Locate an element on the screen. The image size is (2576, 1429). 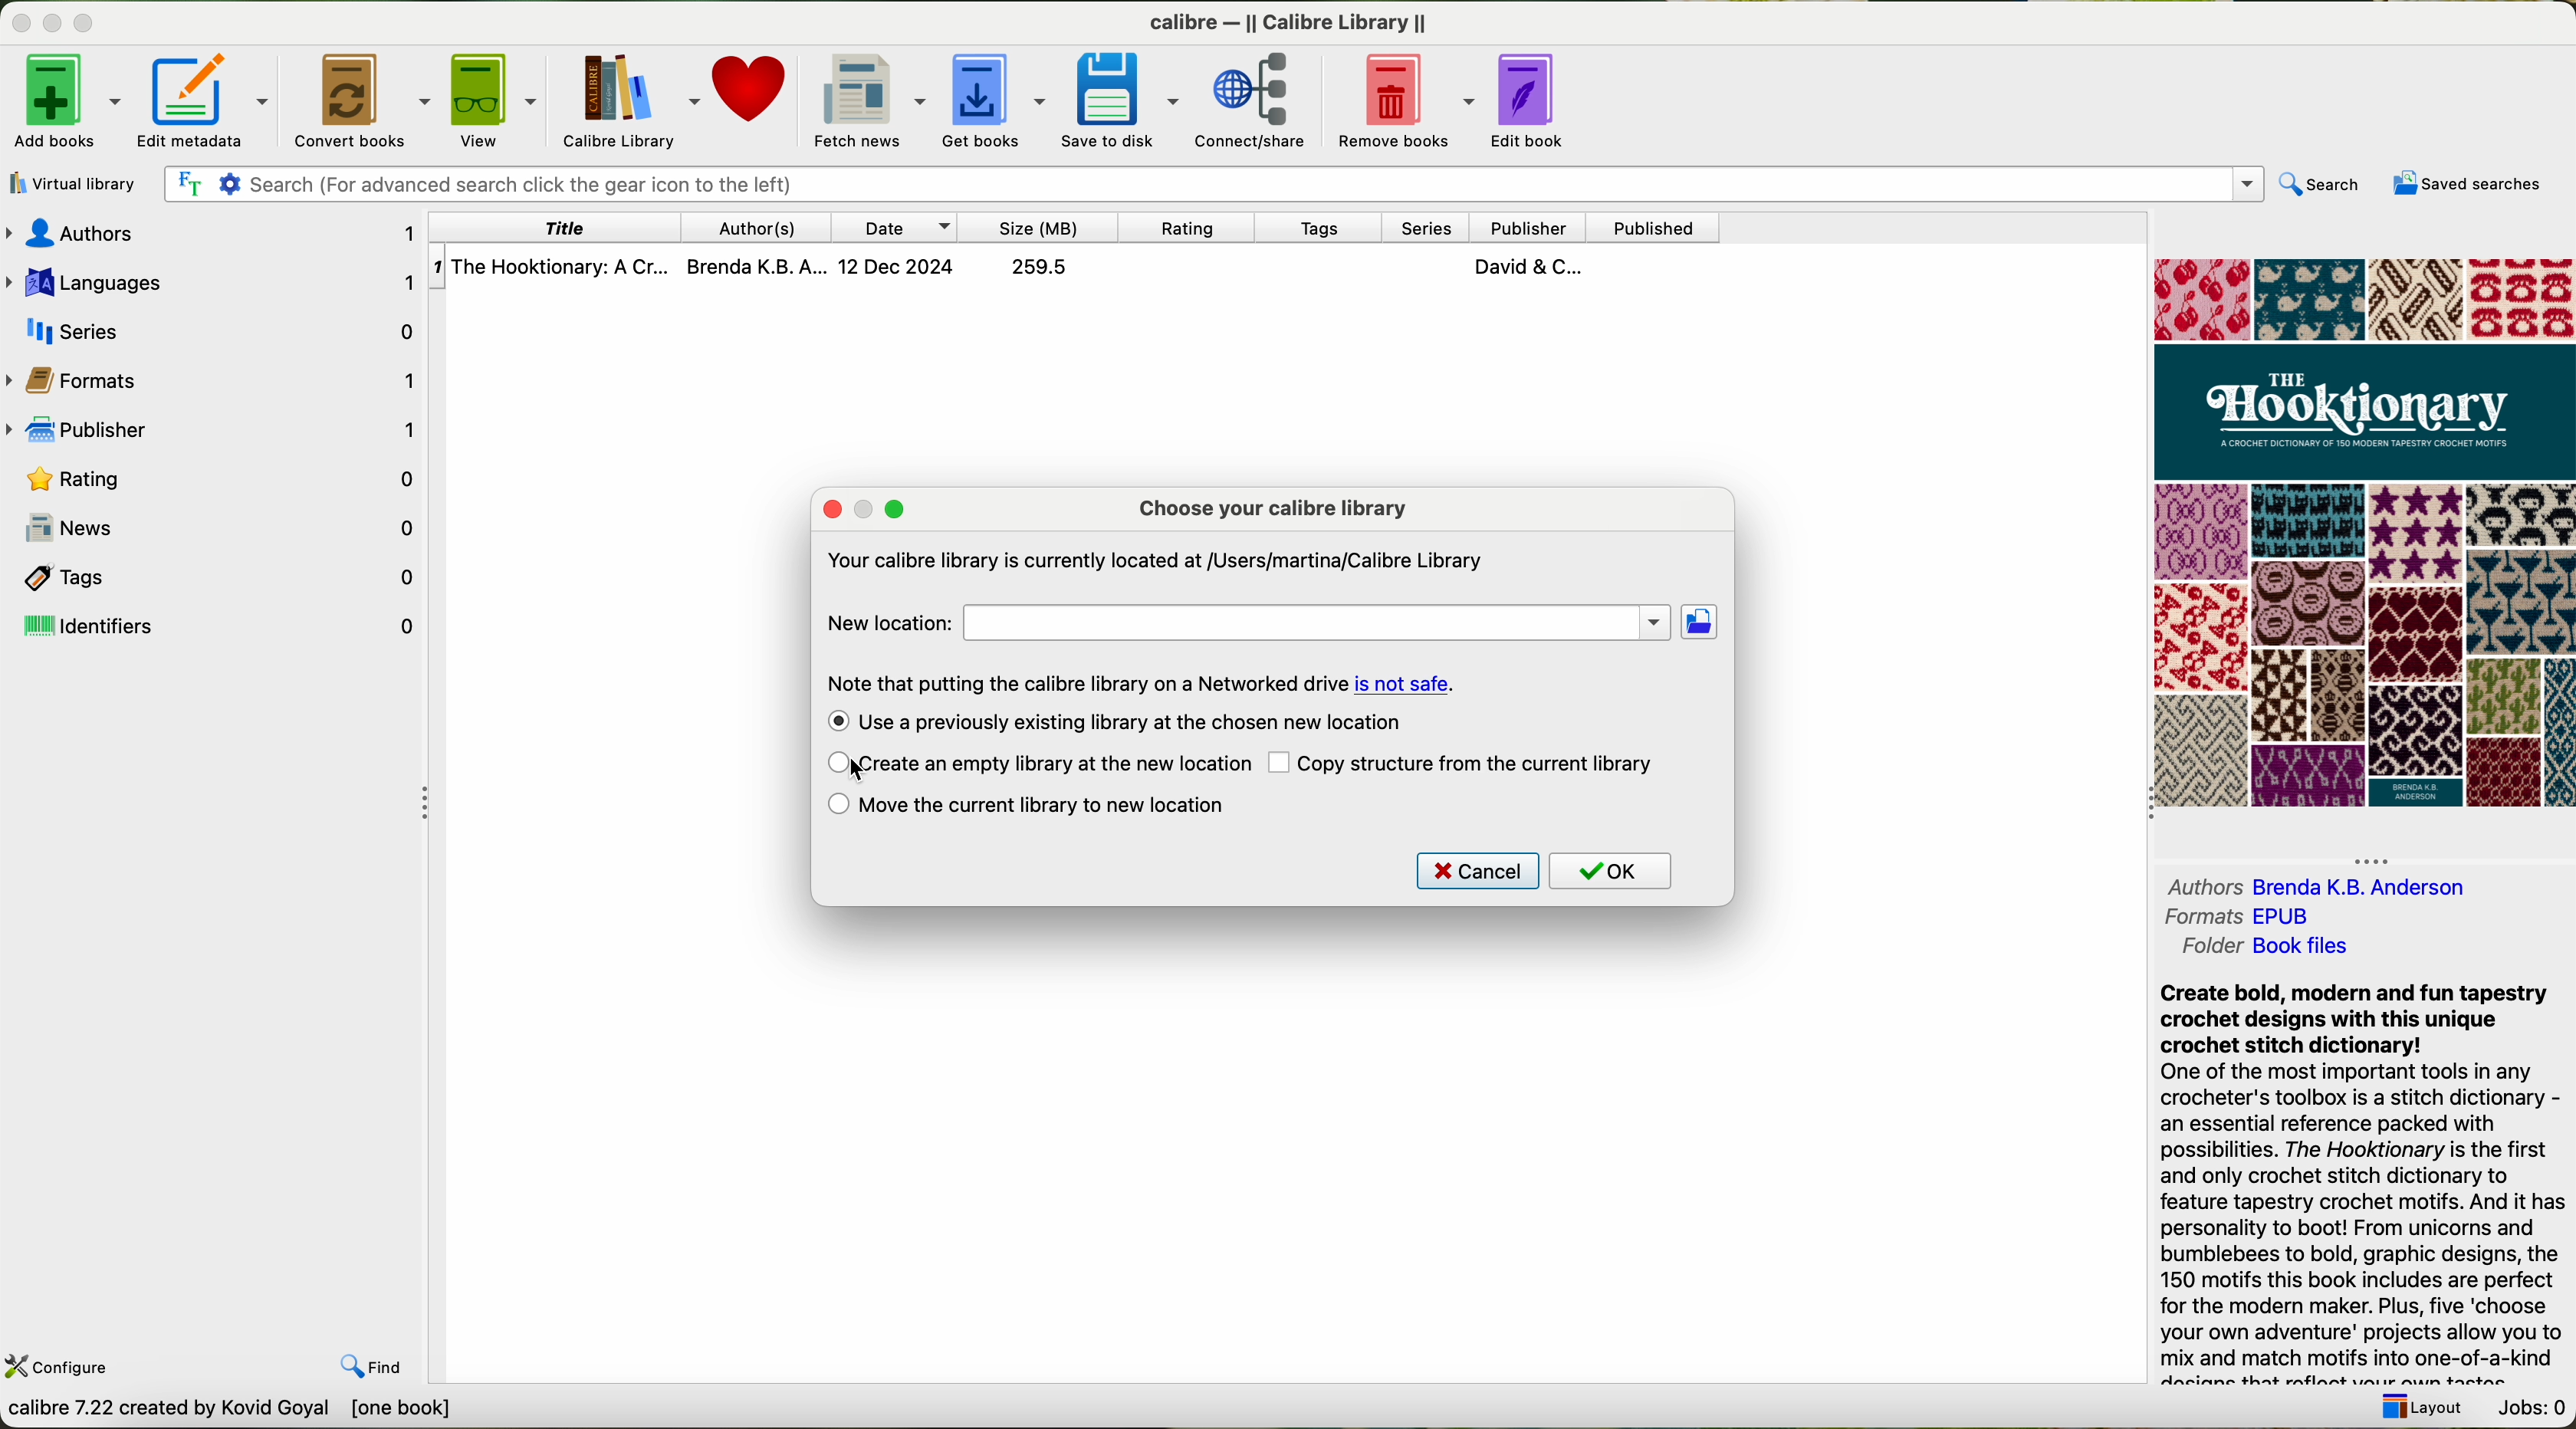
title is located at coordinates (565, 230).